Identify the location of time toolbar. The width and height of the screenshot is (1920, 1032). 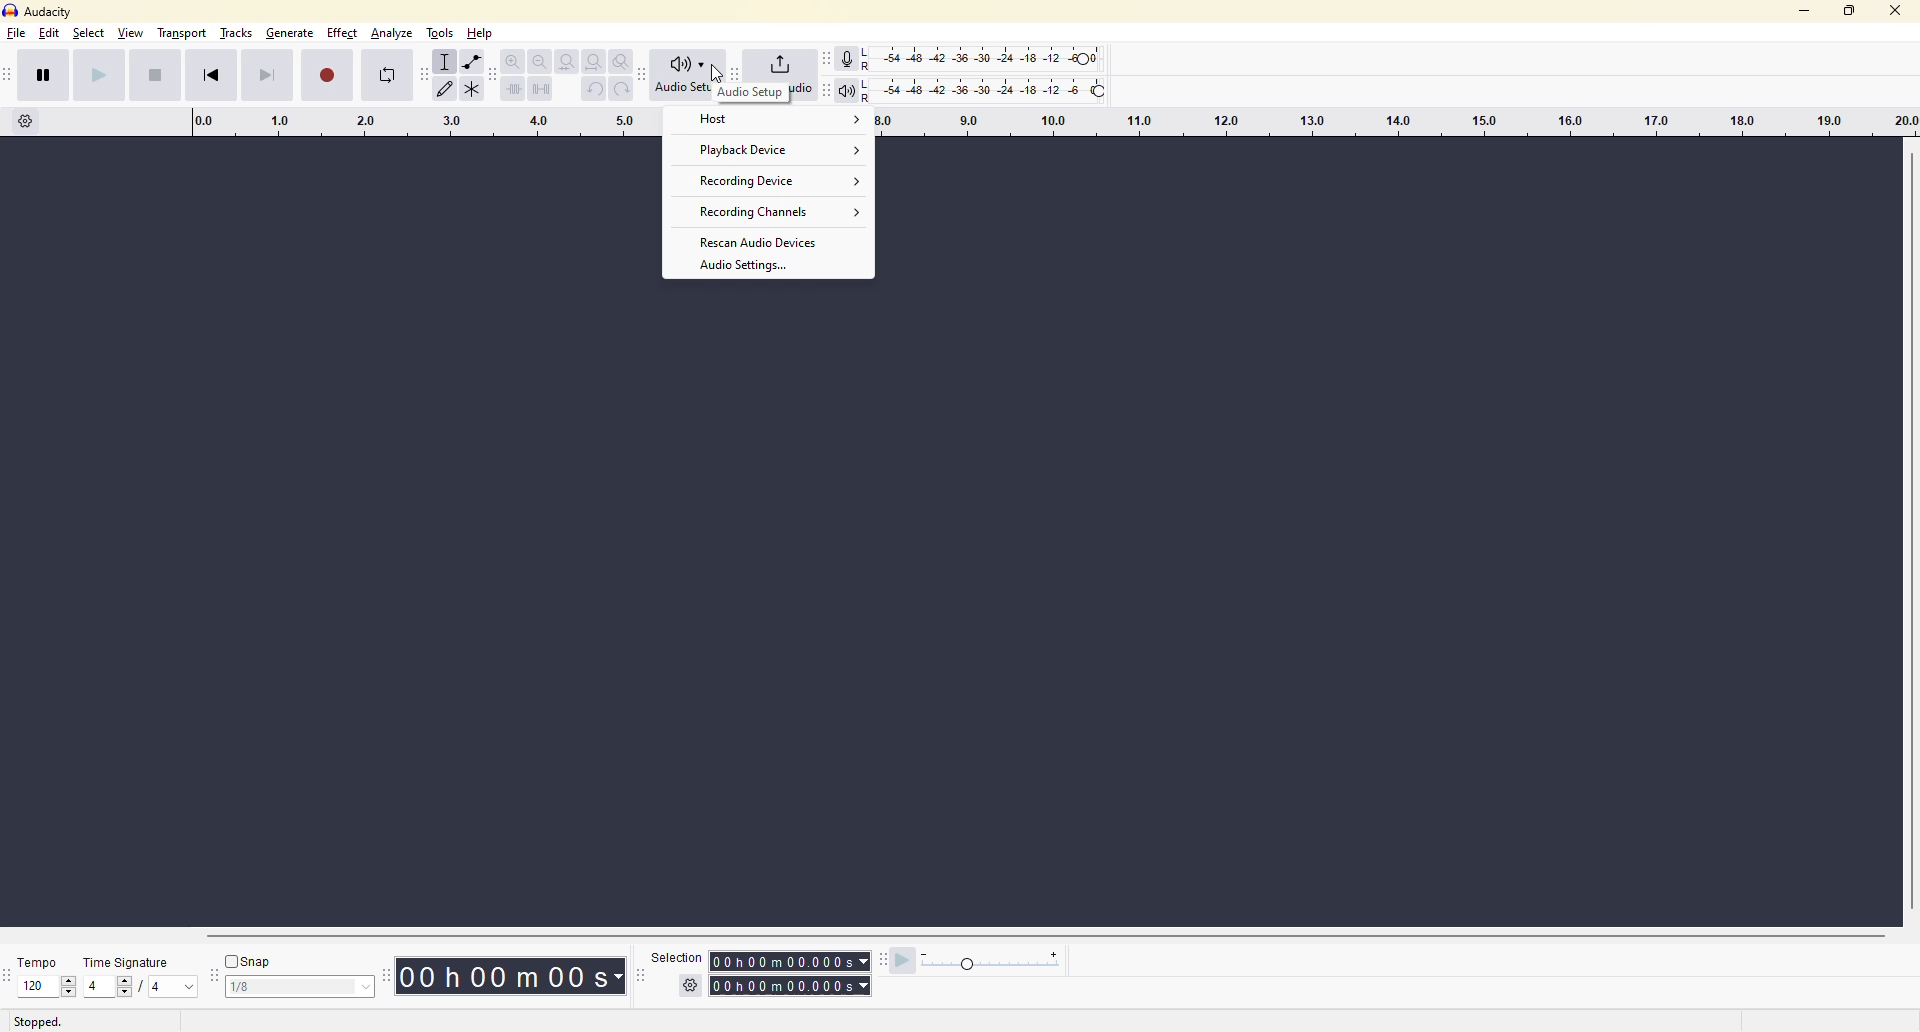
(387, 978).